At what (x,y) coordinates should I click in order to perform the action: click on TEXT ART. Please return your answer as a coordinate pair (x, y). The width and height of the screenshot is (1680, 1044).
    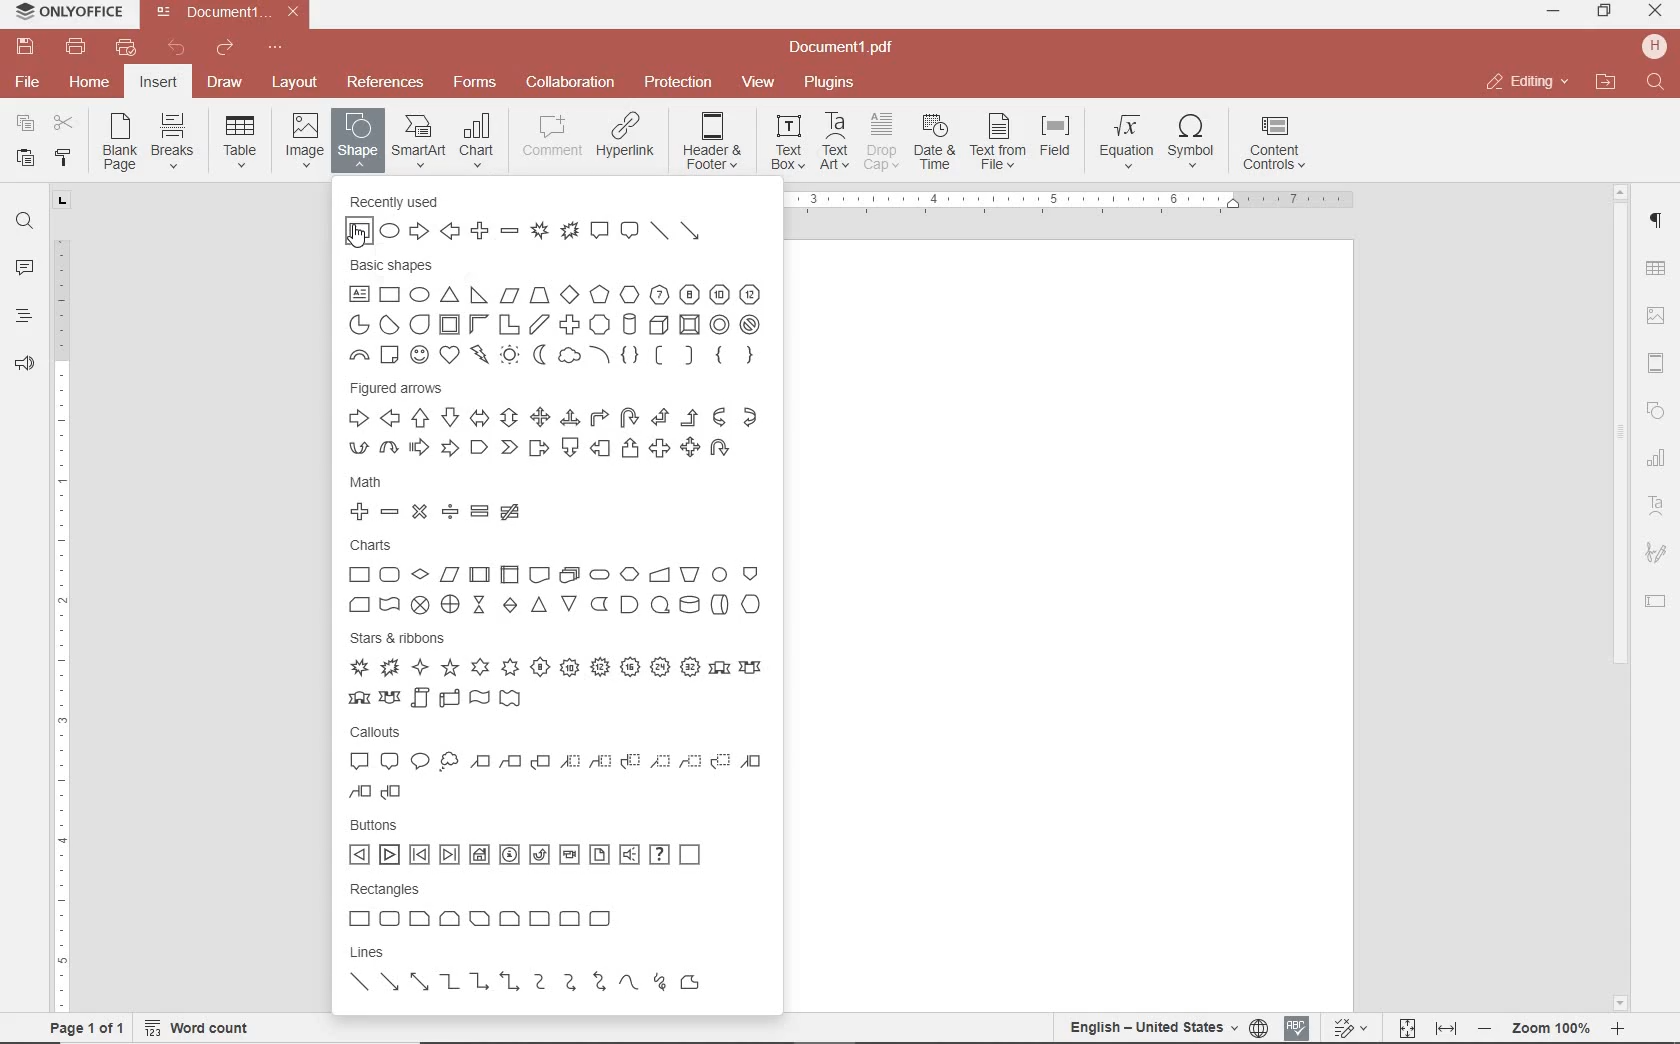
    Looking at the image, I should click on (1657, 508).